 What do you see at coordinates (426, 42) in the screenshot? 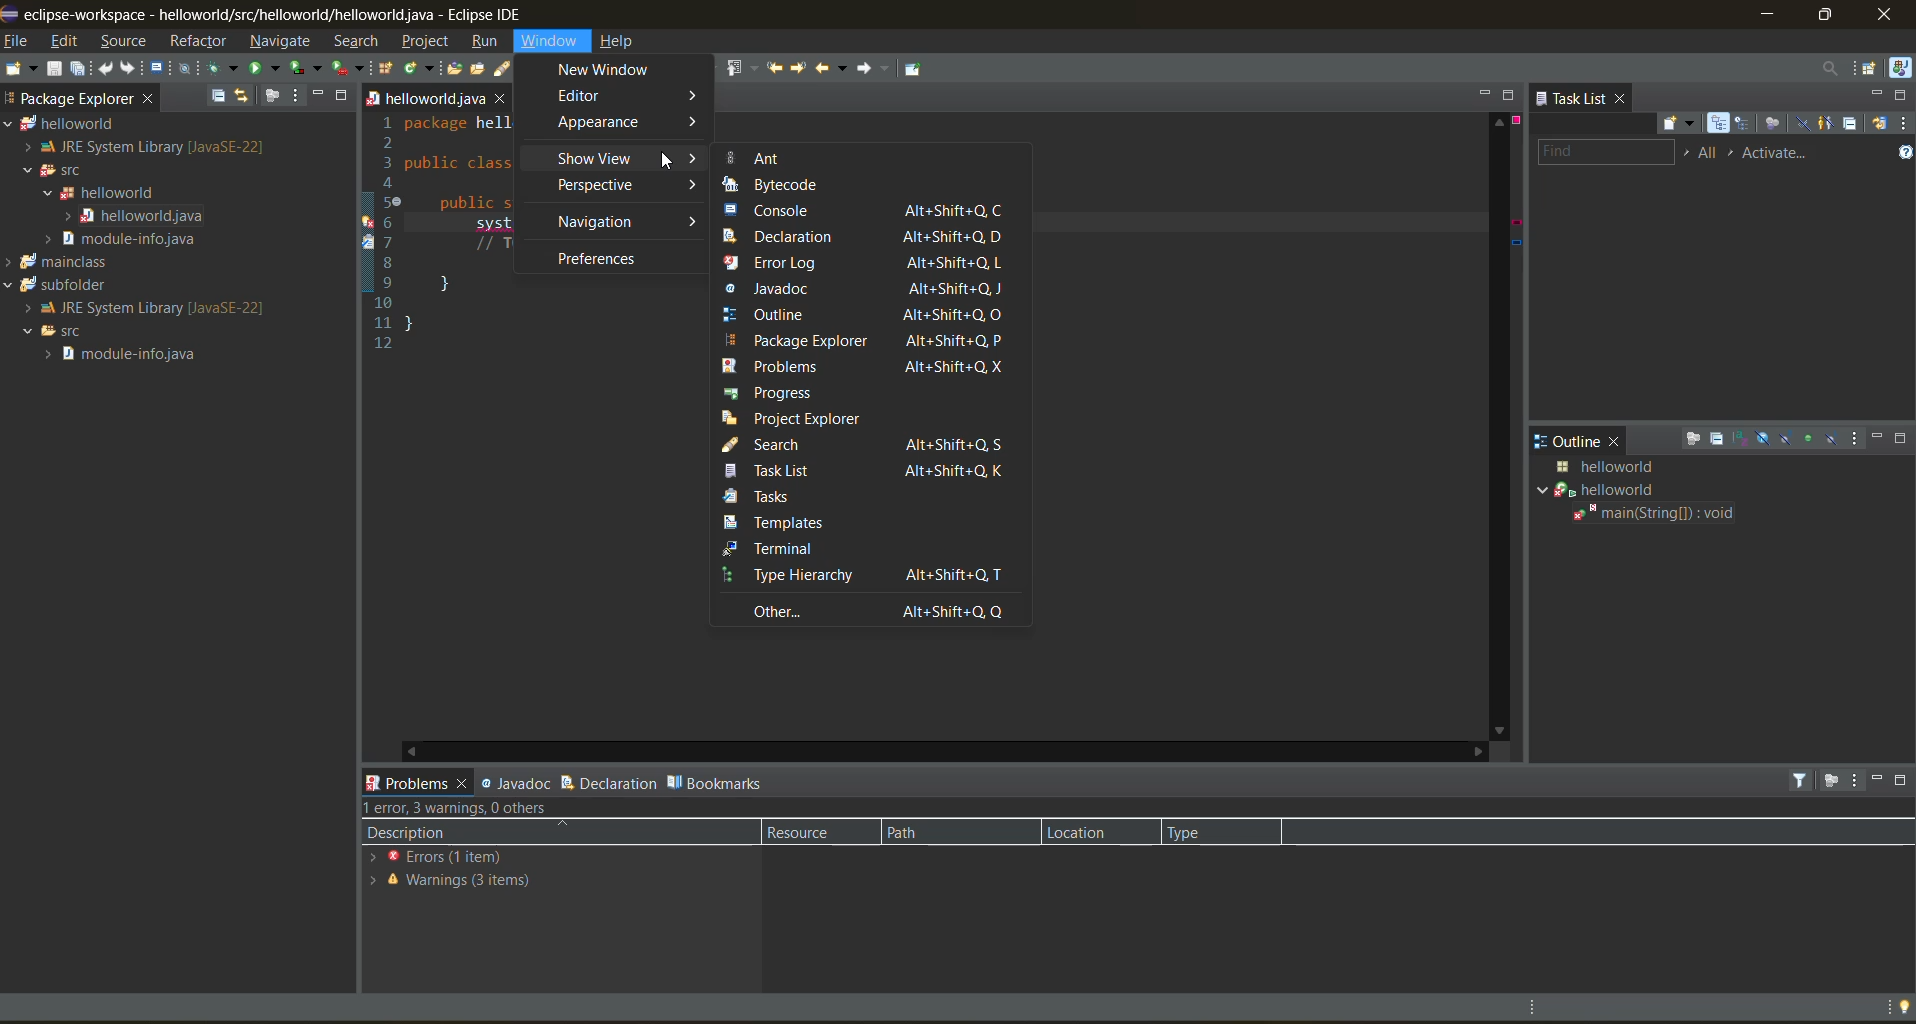
I see `project` at bounding box center [426, 42].